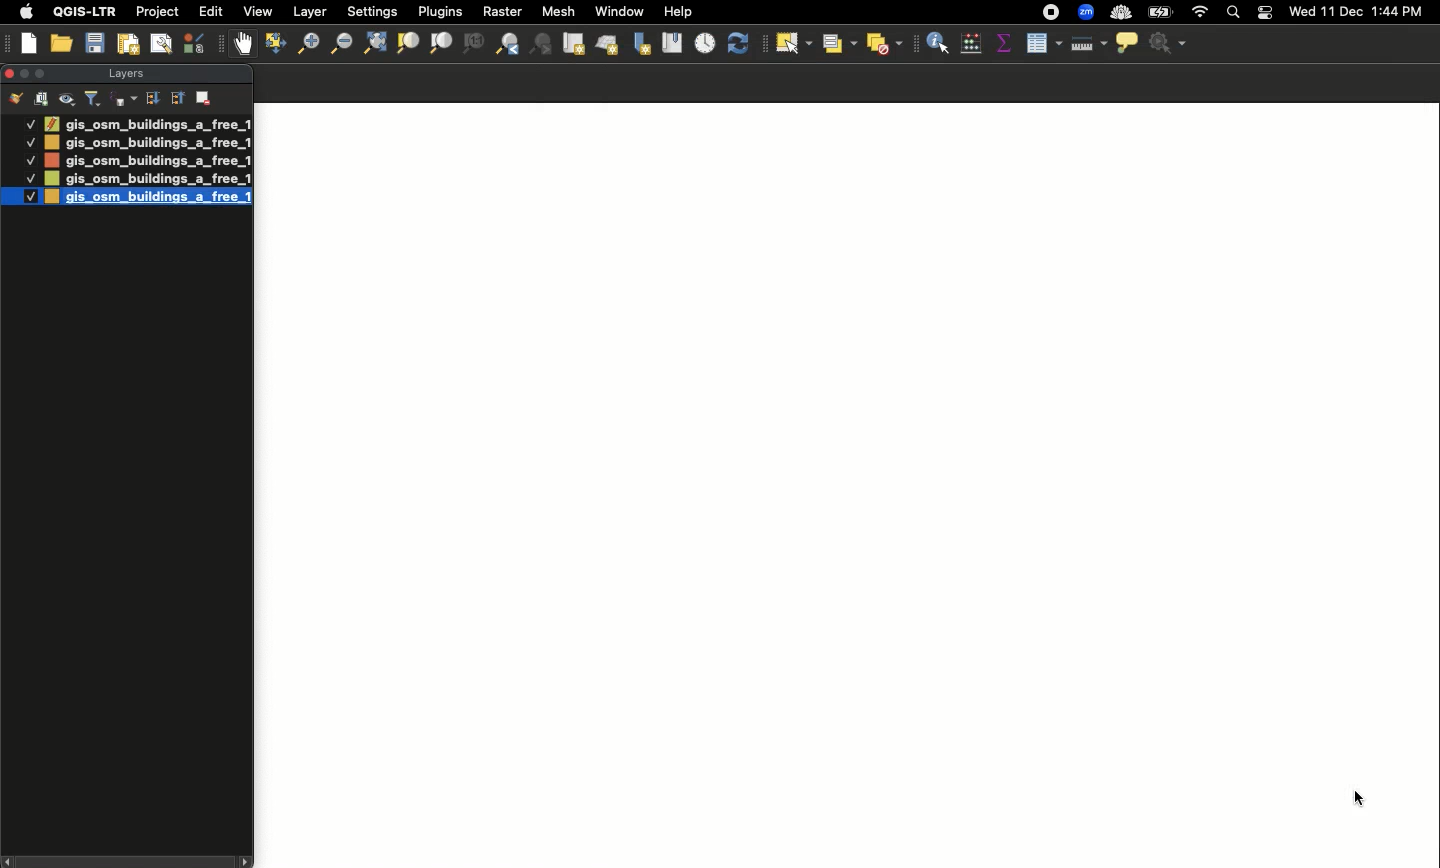  Describe the element at coordinates (1126, 42) in the screenshot. I see `Show map tips` at that location.